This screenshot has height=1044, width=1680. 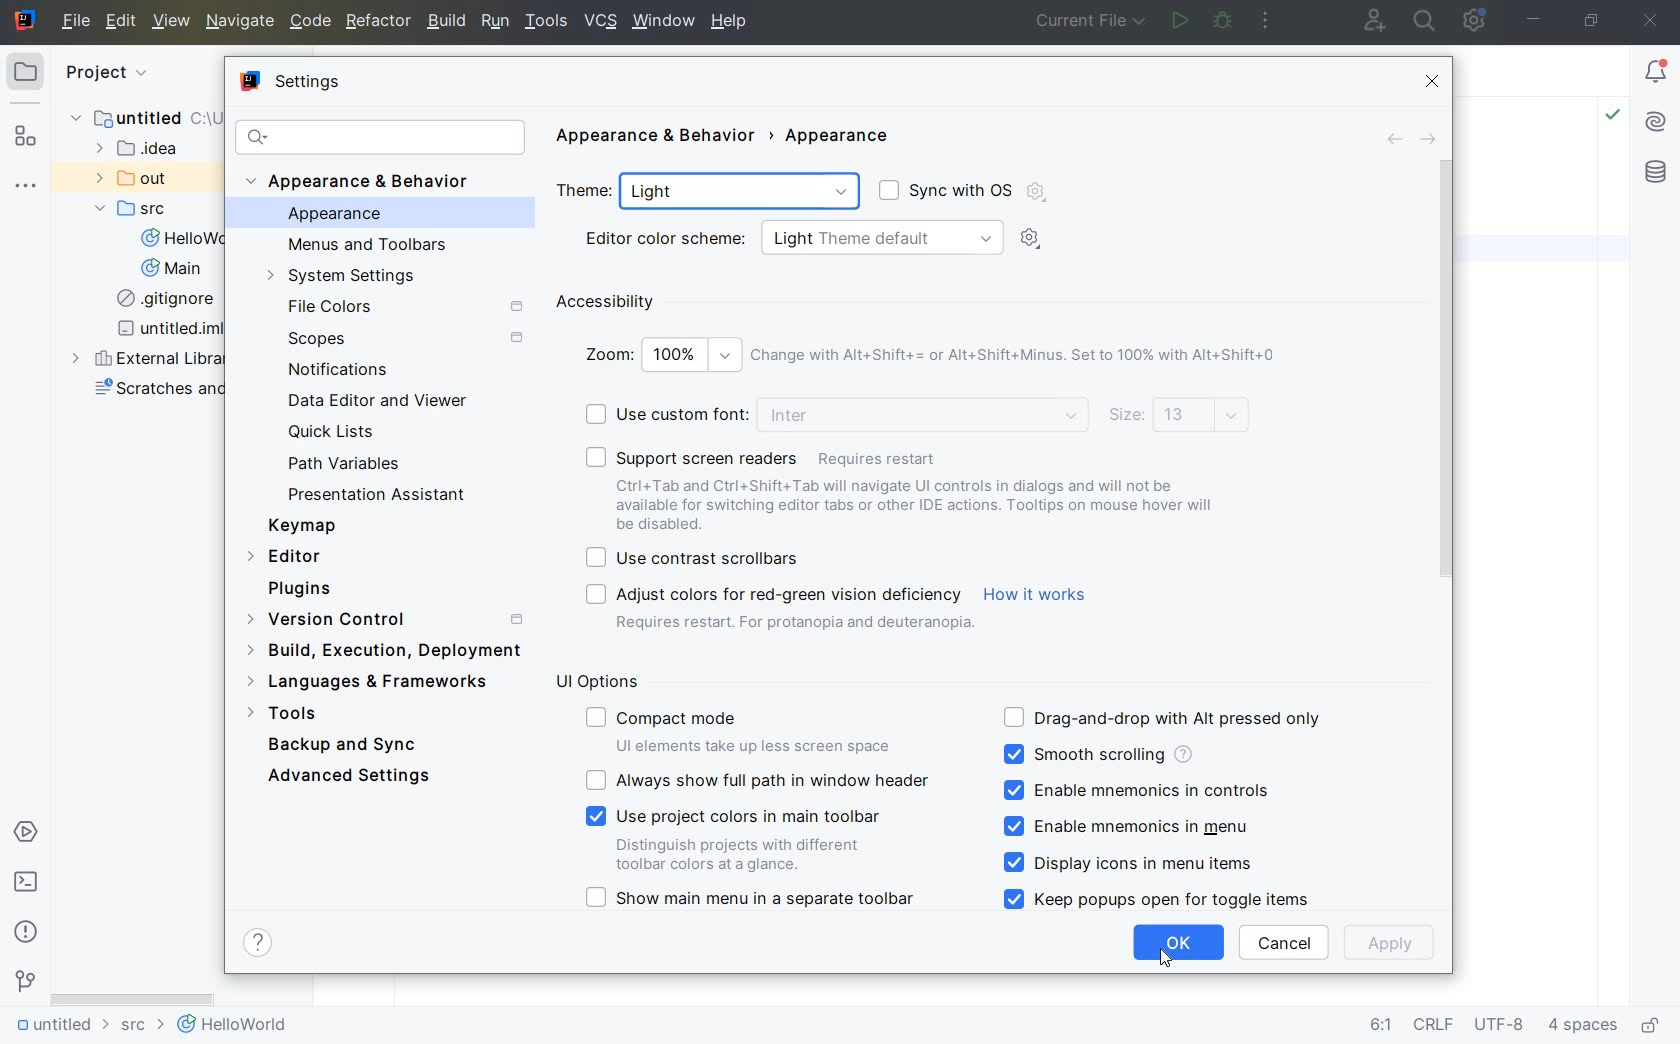 What do you see at coordinates (172, 23) in the screenshot?
I see `VIEW` at bounding box center [172, 23].